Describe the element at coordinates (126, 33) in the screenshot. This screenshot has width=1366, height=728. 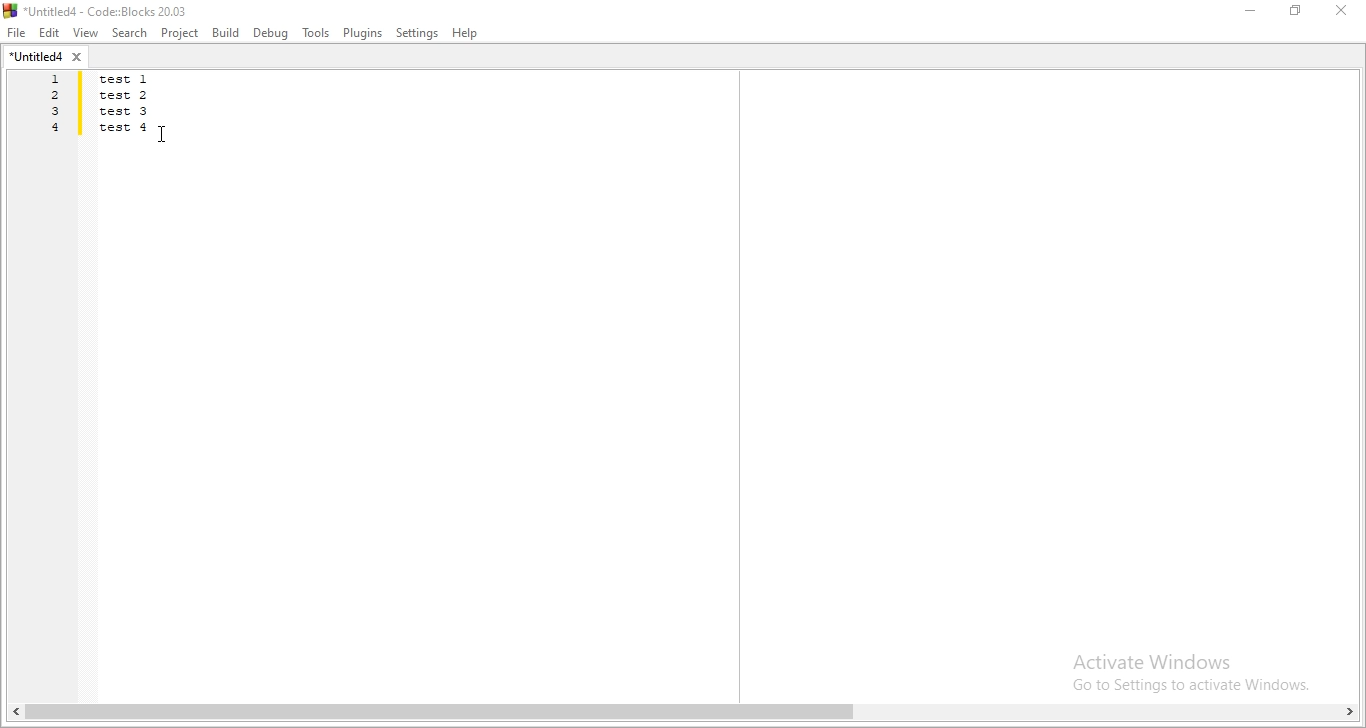
I see `Search ` at that location.